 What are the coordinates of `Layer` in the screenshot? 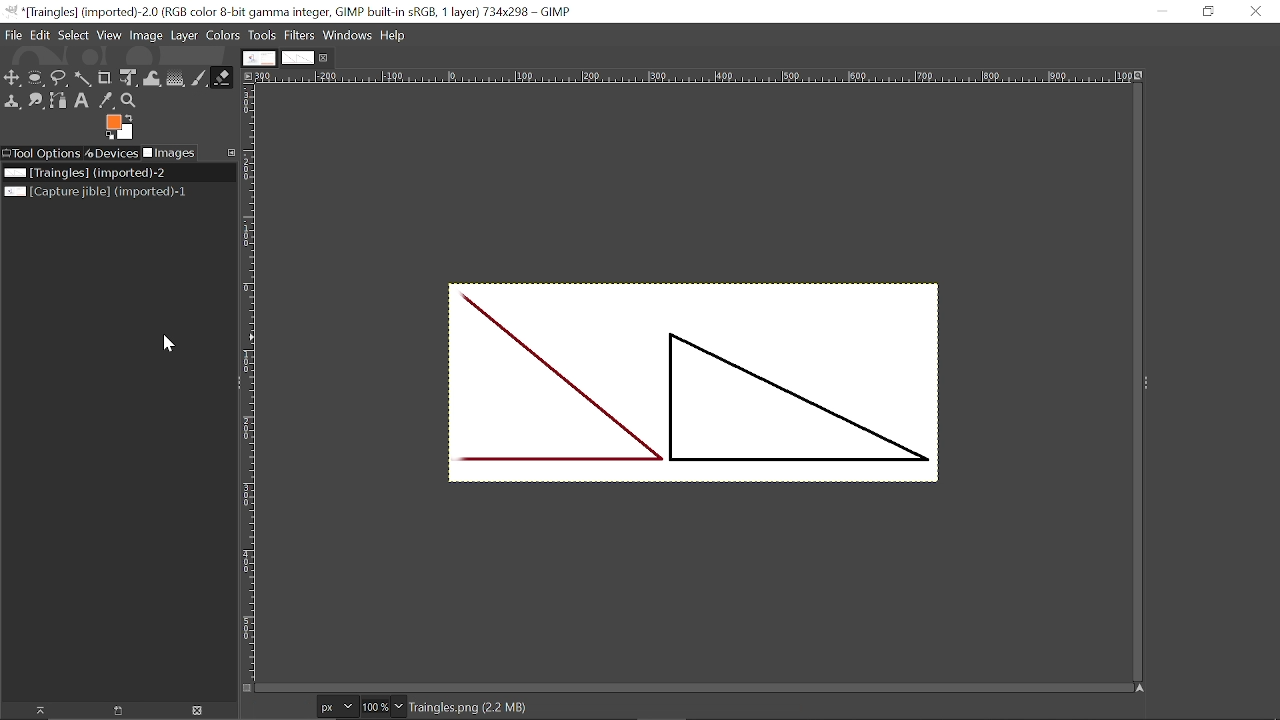 It's located at (184, 37).